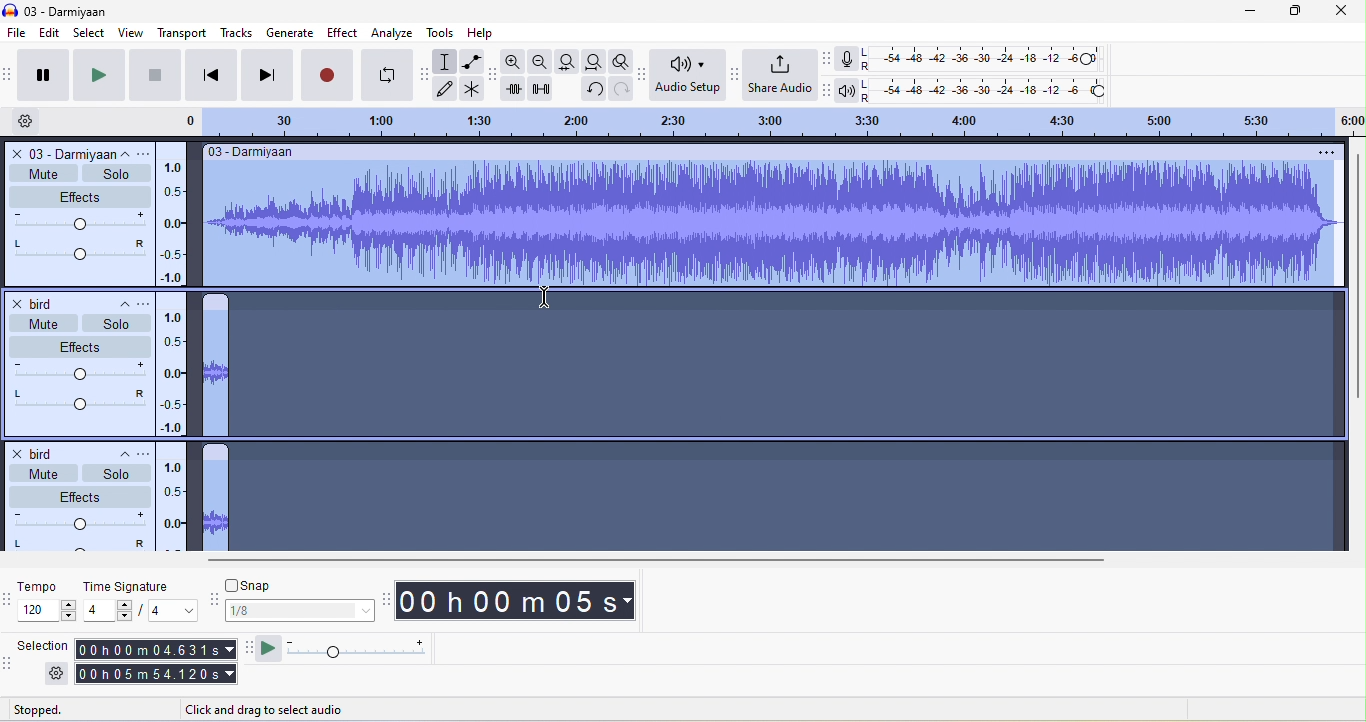  I want to click on mute, so click(39, 472).